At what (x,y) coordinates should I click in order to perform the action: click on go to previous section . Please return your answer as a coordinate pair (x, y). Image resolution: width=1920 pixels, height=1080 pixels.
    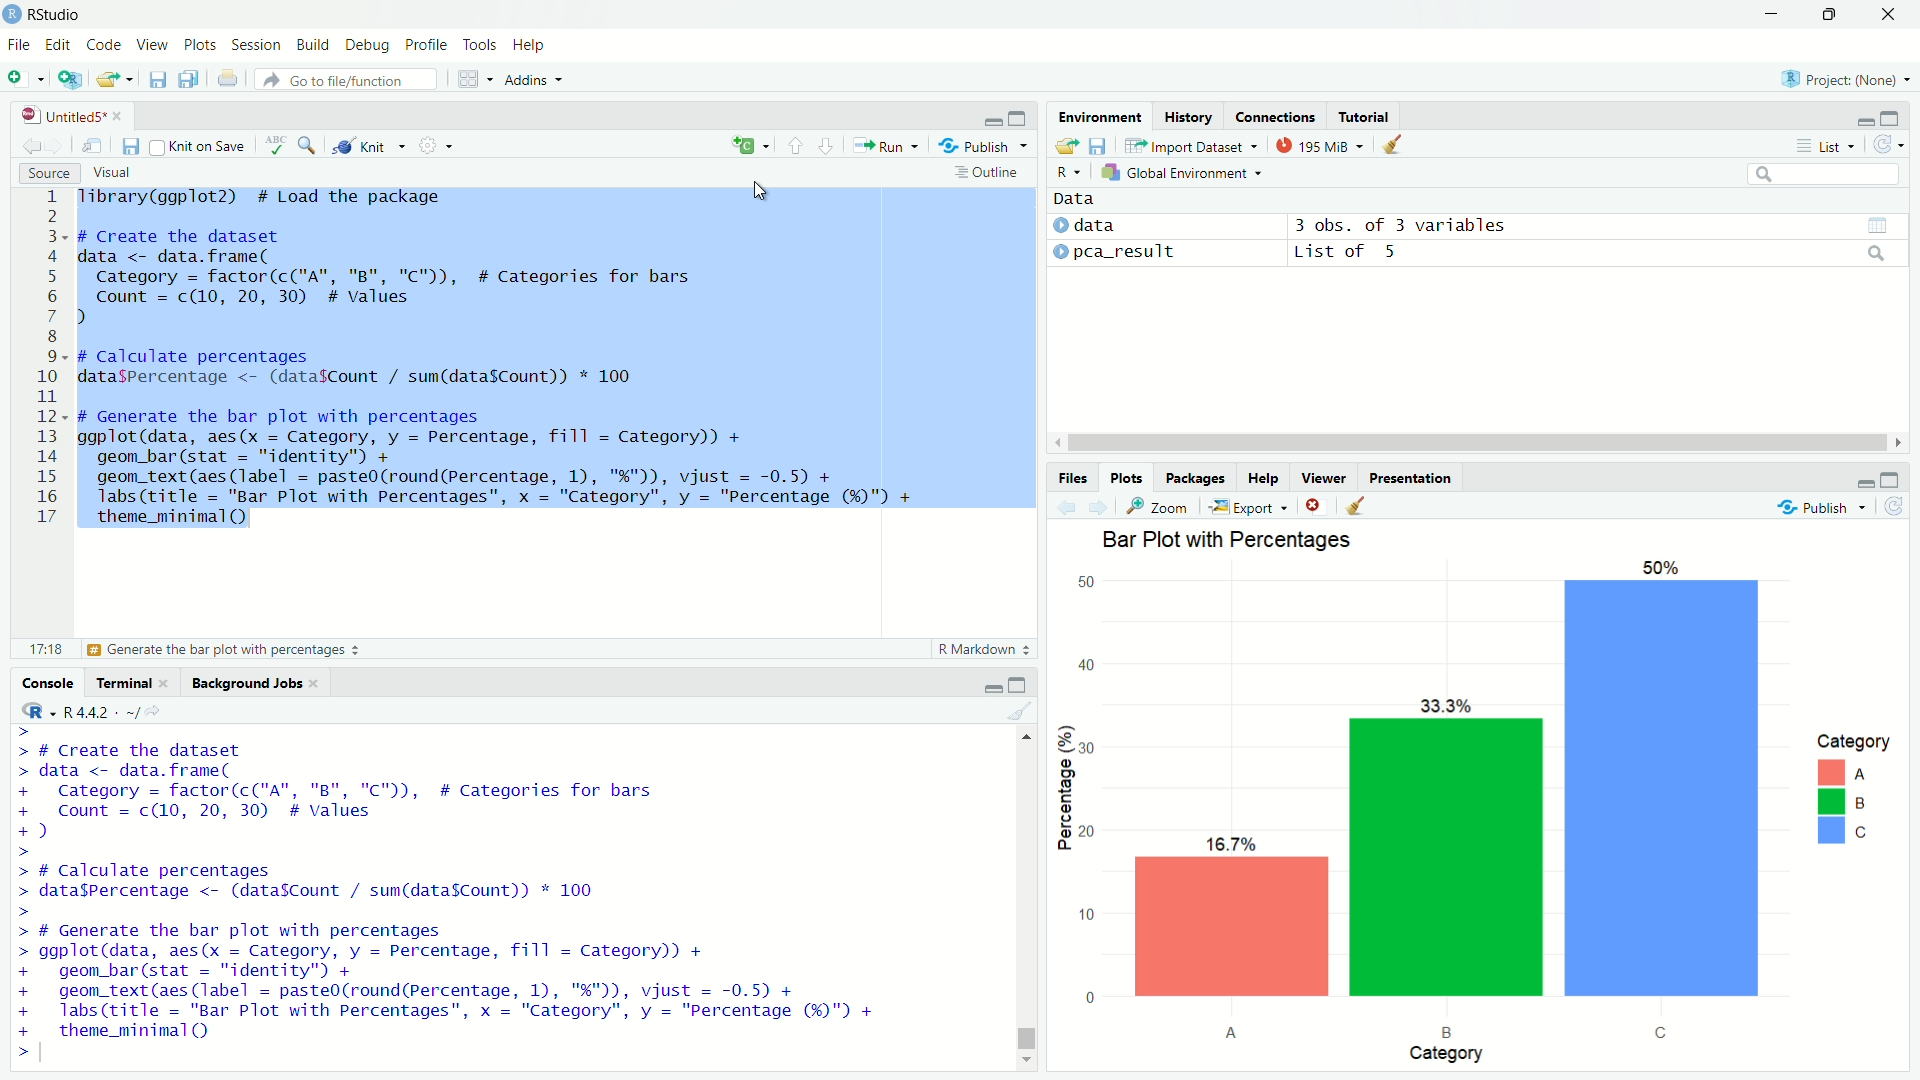
    Looking at the image, I should click on (796, 147).